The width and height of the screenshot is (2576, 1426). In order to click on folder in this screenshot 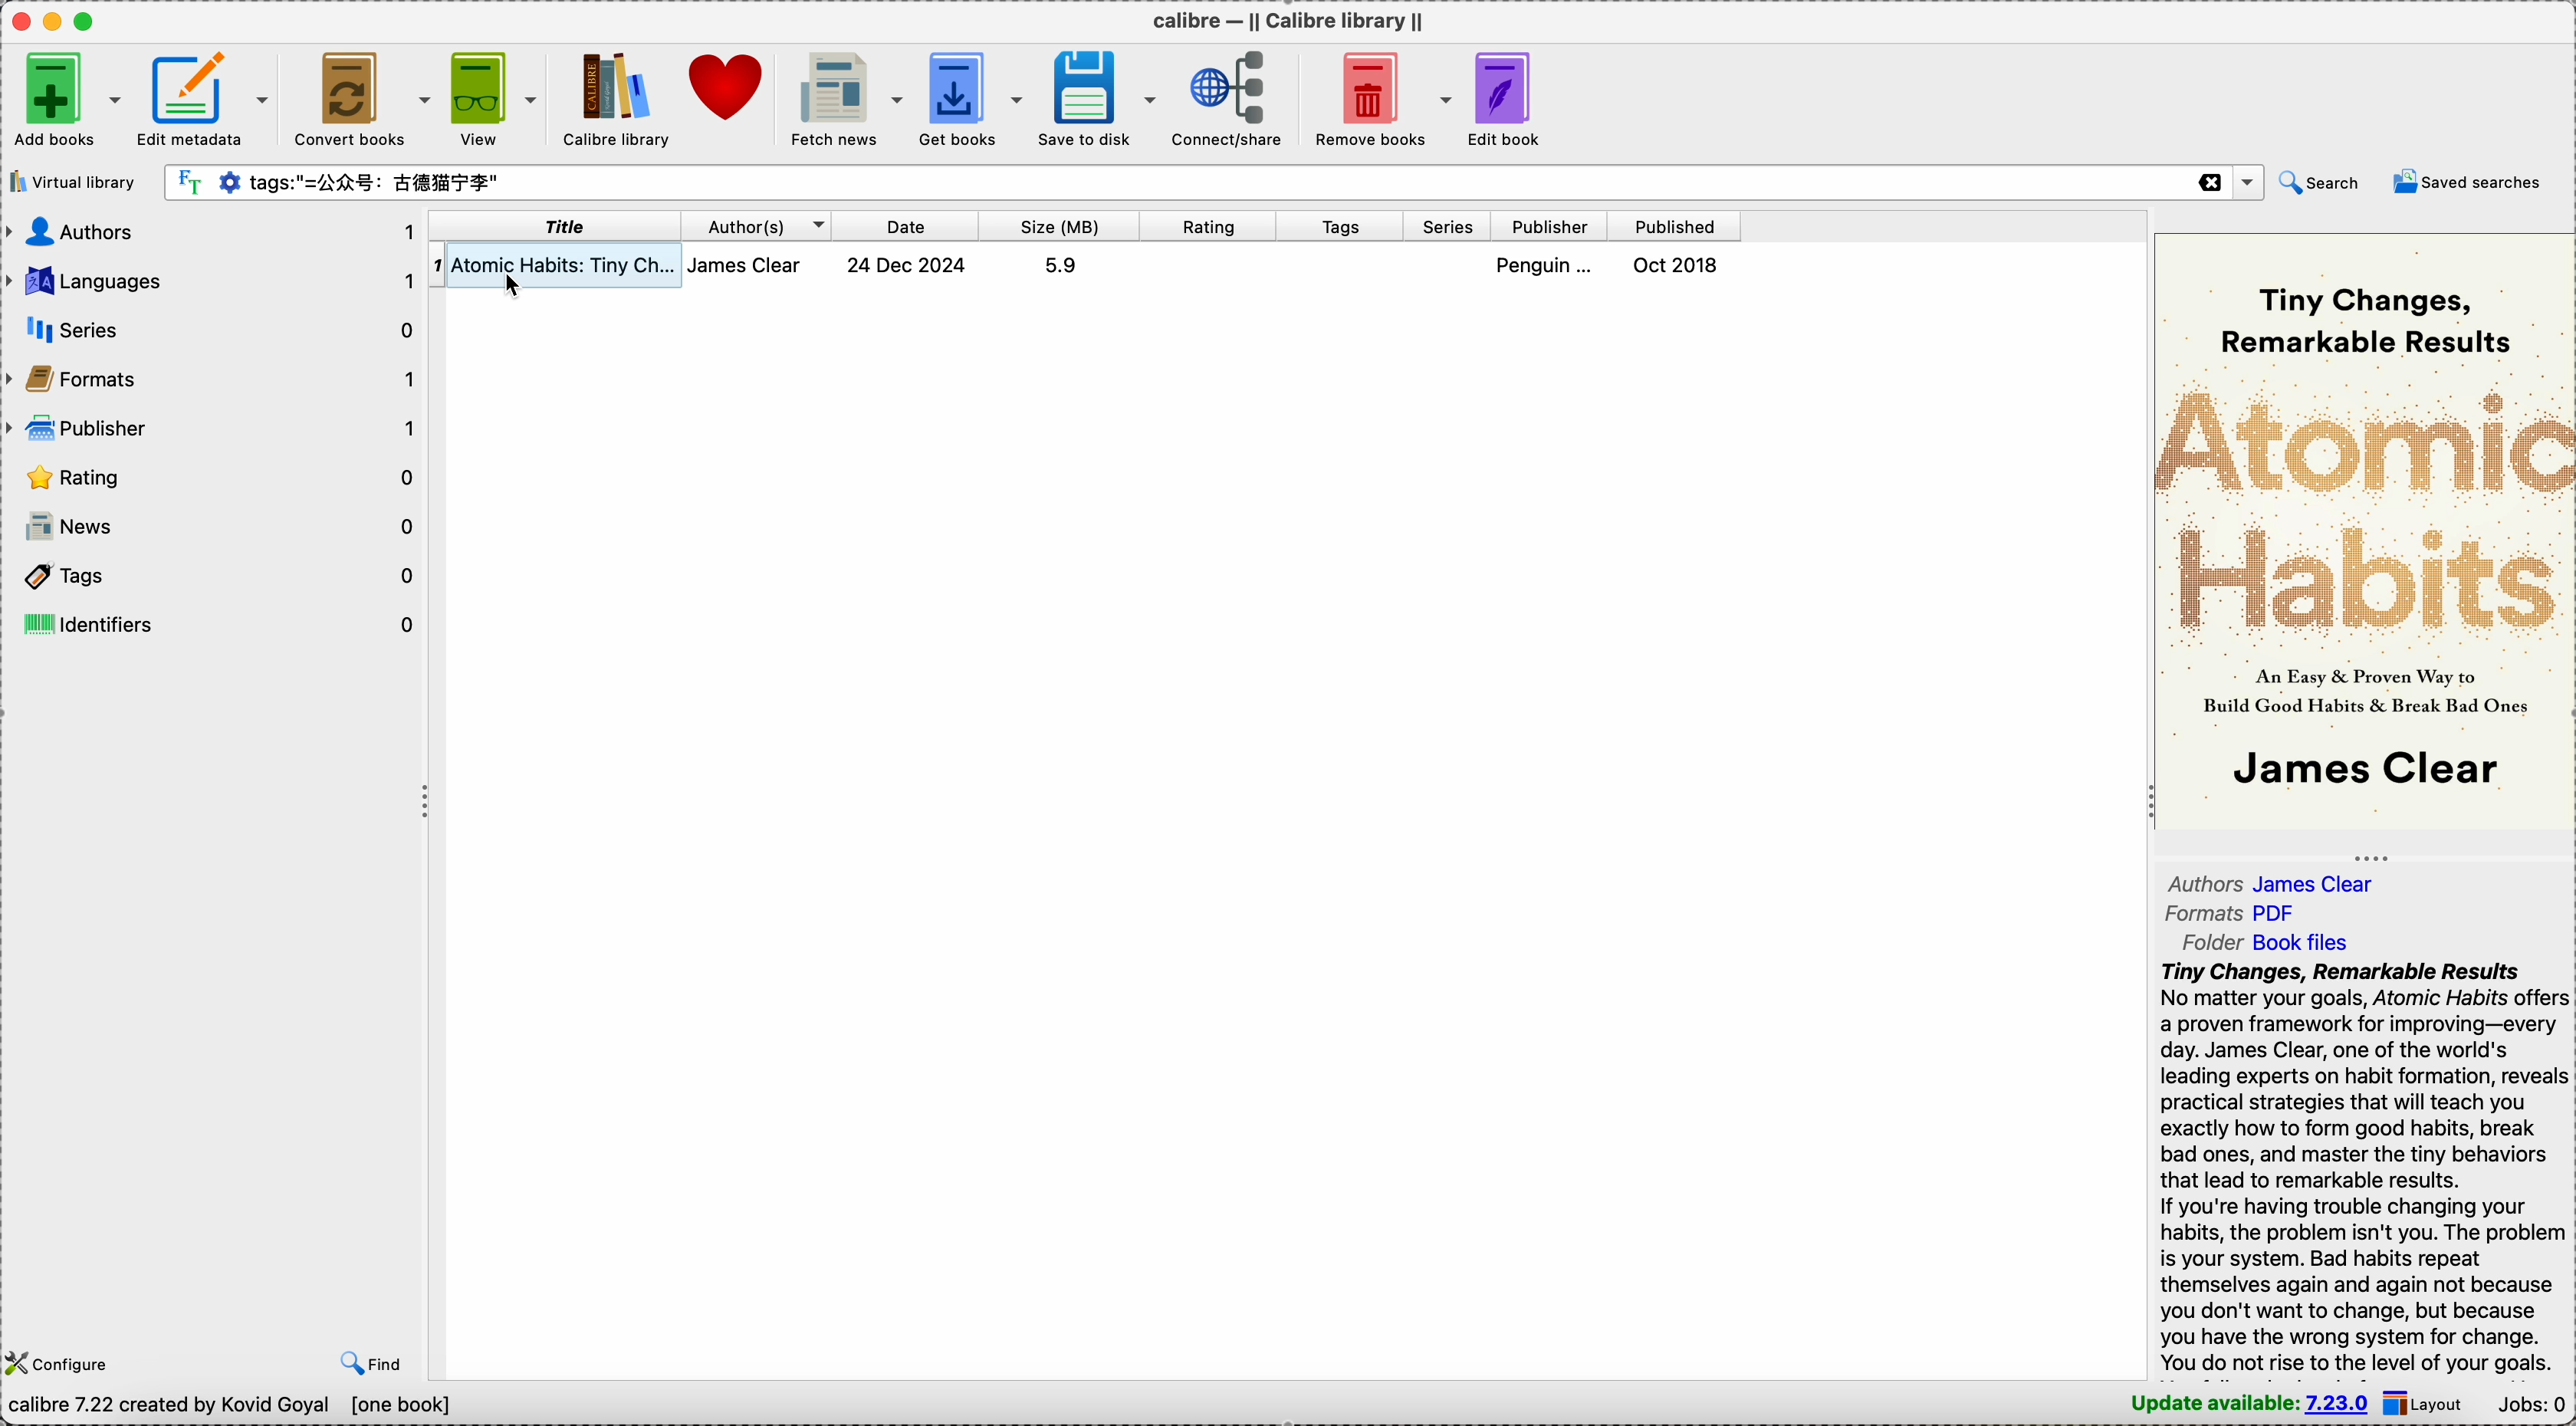, I will do `click(2270, 942)`.